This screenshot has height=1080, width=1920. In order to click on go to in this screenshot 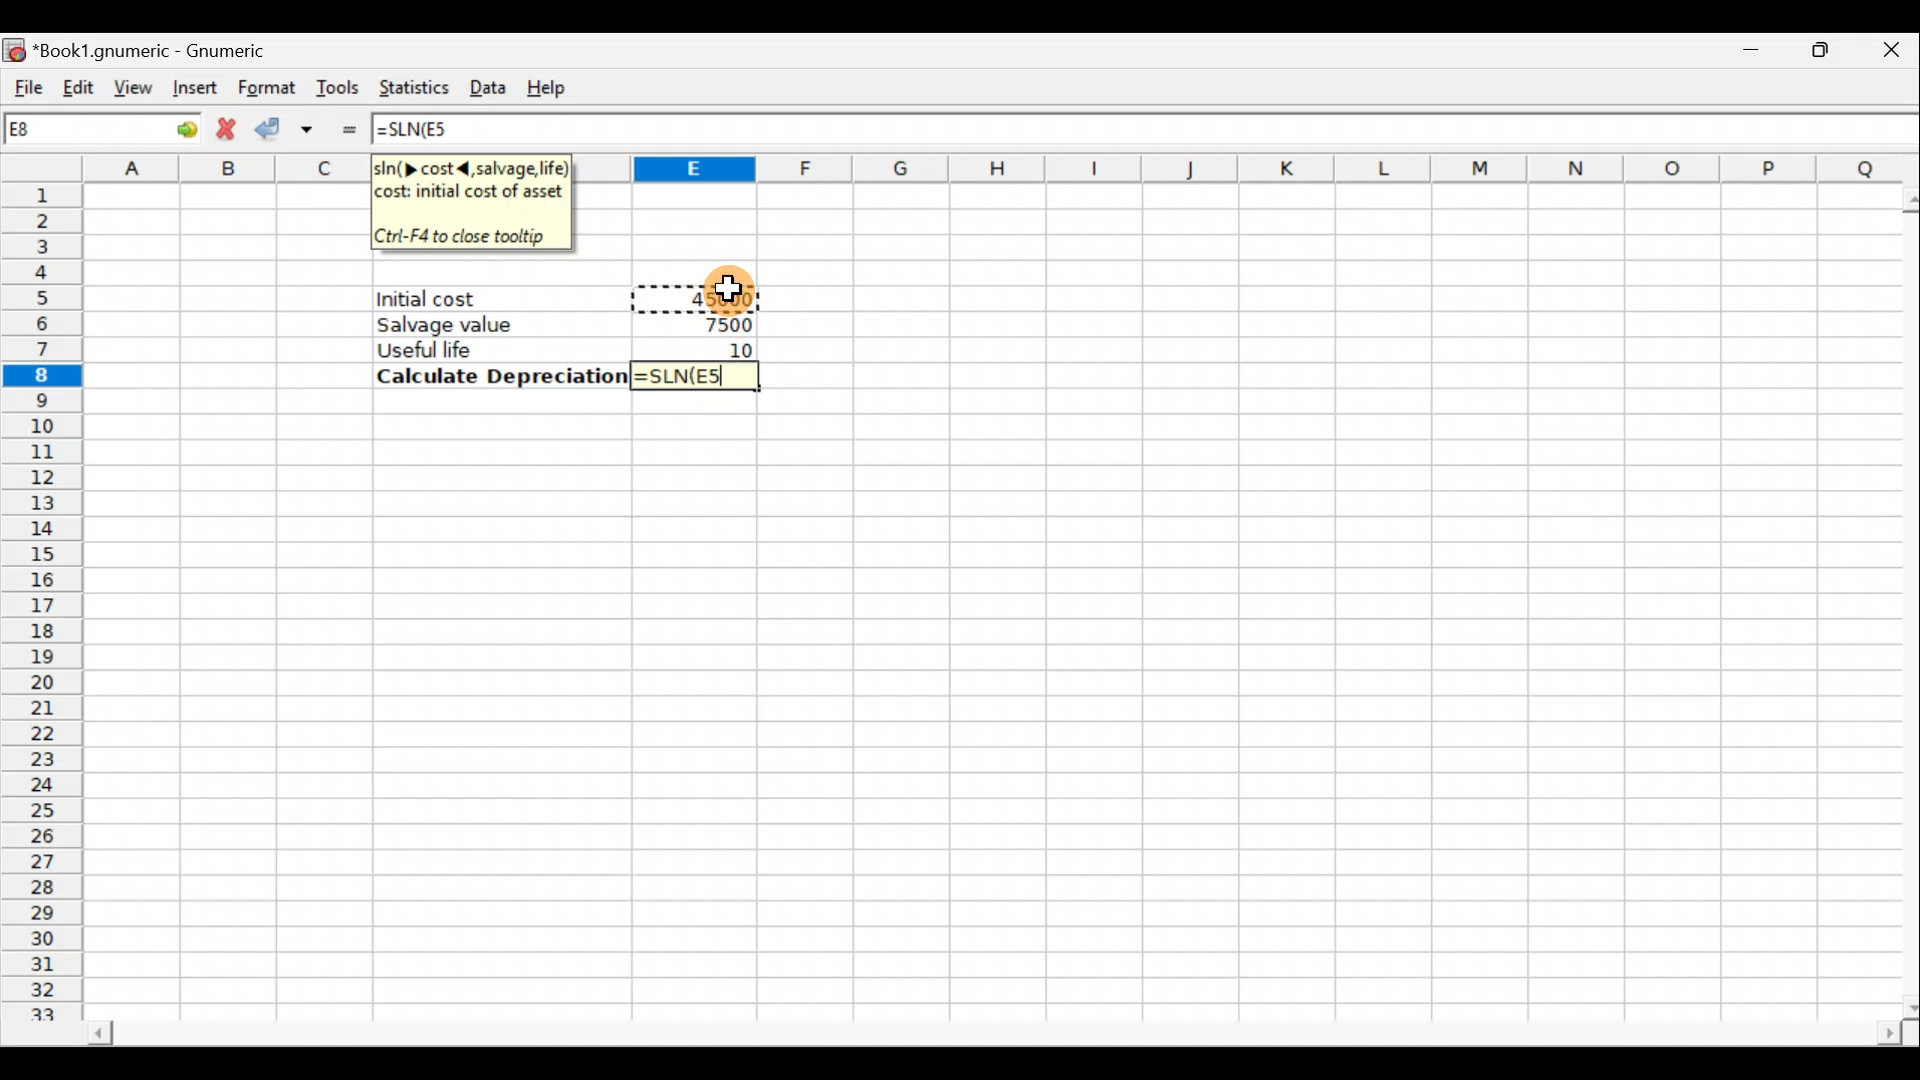, I will do `click(174, 129)`.